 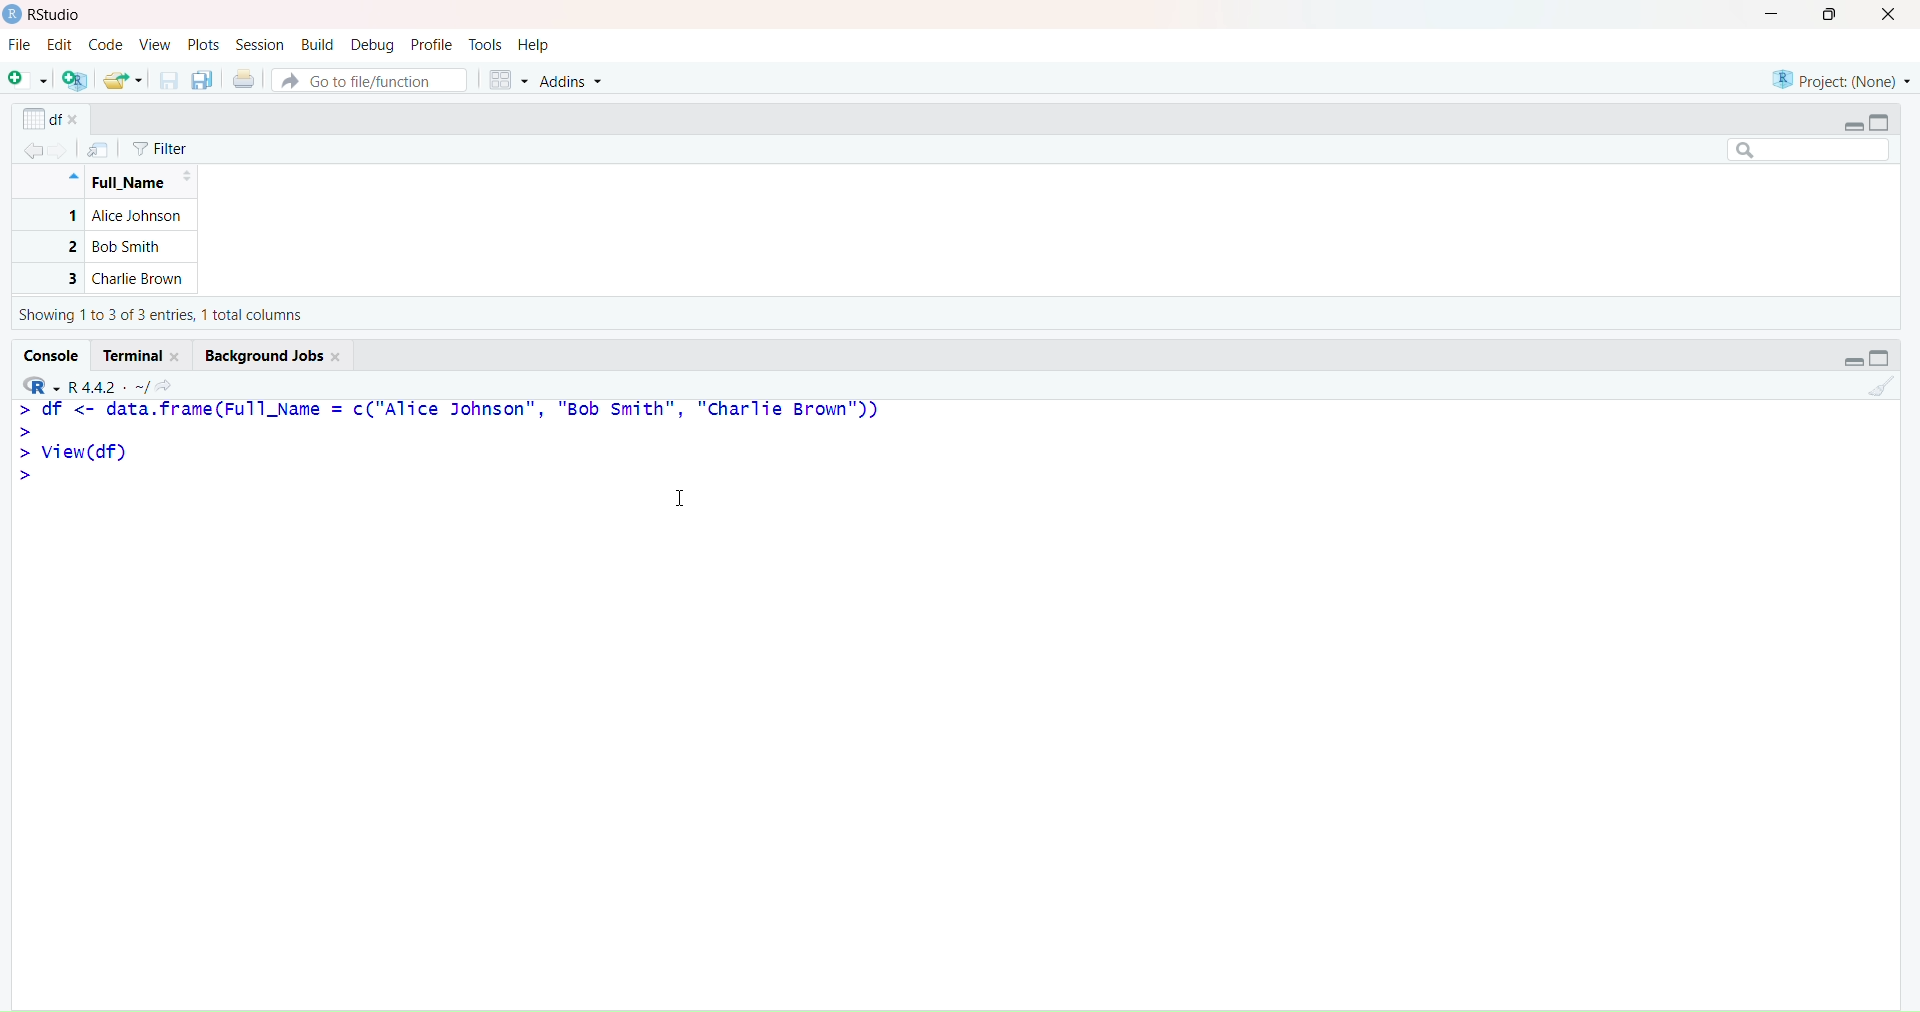 What do you see at coordinates (317, 43) in the screenshot?
I see `Build` at bounding box center [317, 43].